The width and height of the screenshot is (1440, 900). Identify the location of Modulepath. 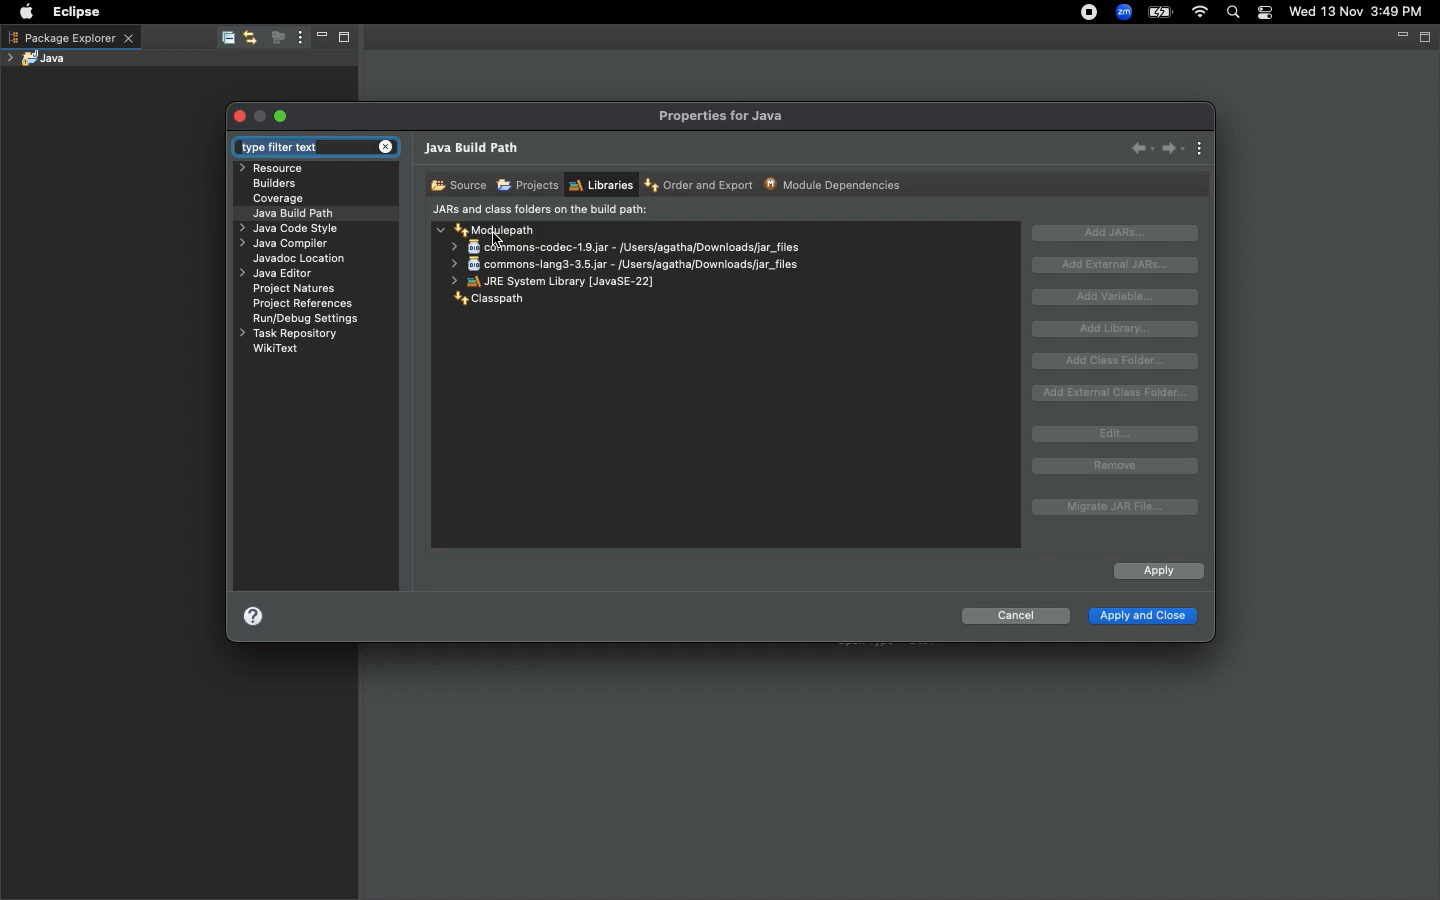
(488, 229).